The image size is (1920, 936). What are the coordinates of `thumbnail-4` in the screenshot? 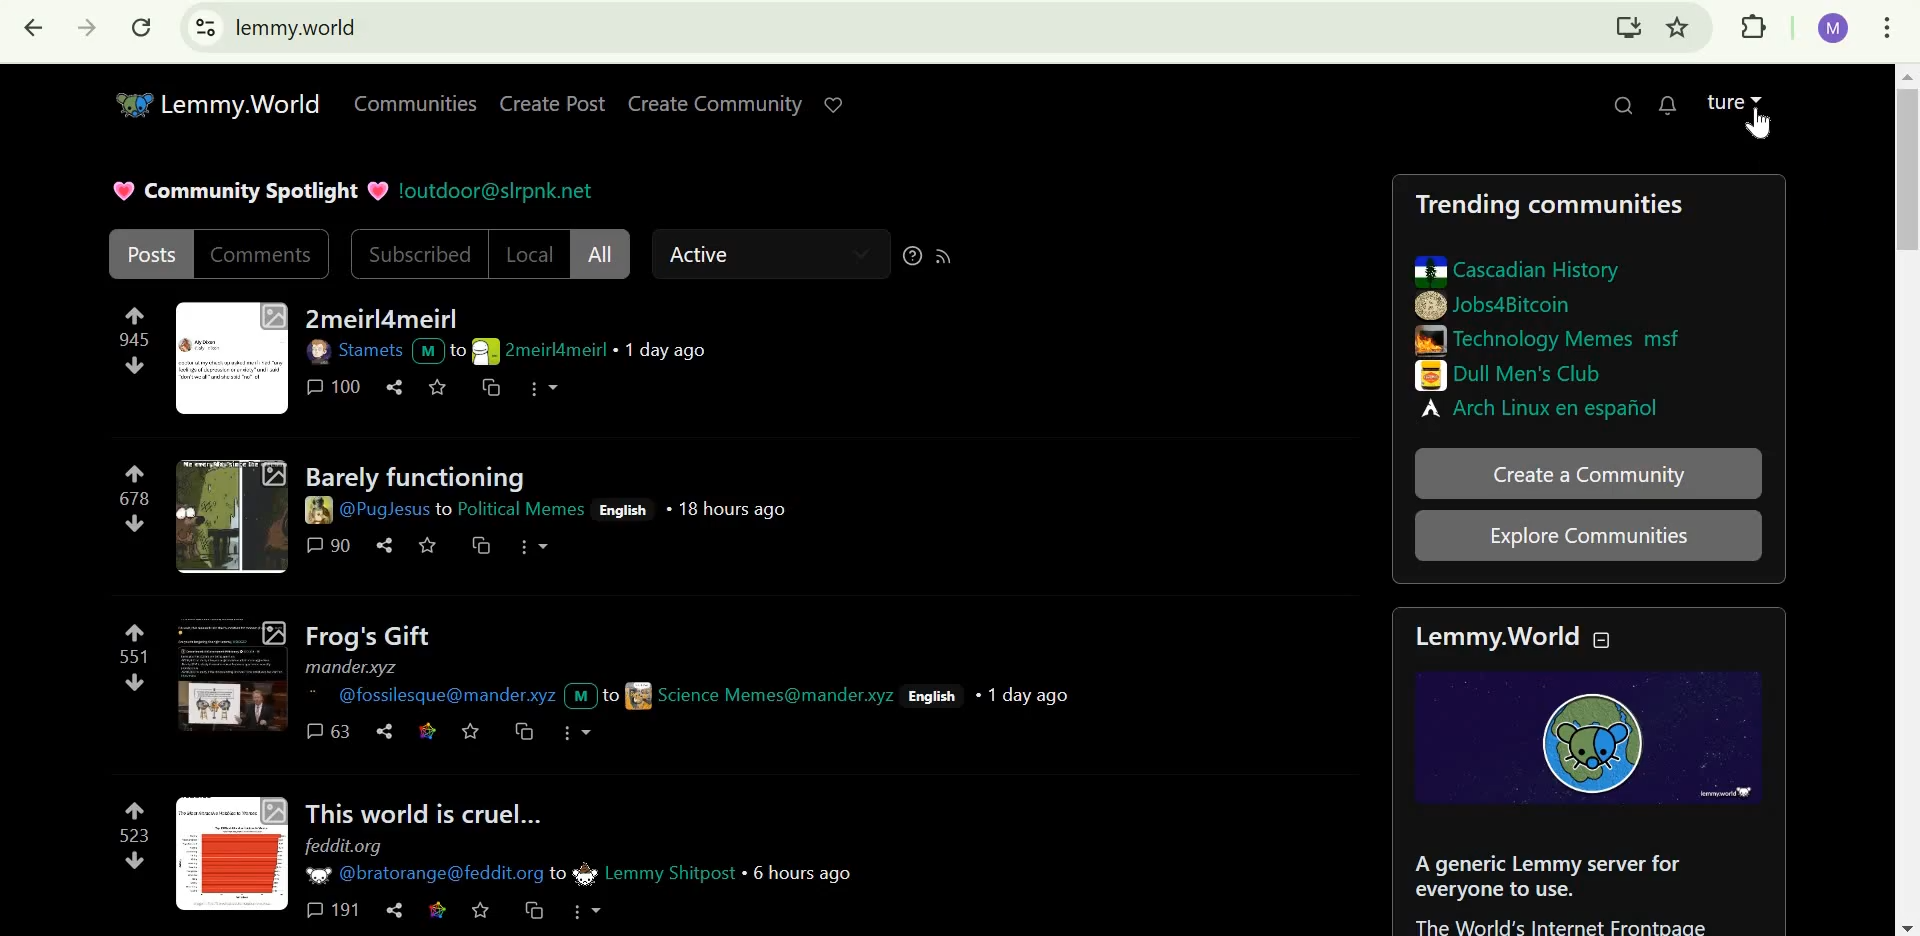 It's located at (232, 852).